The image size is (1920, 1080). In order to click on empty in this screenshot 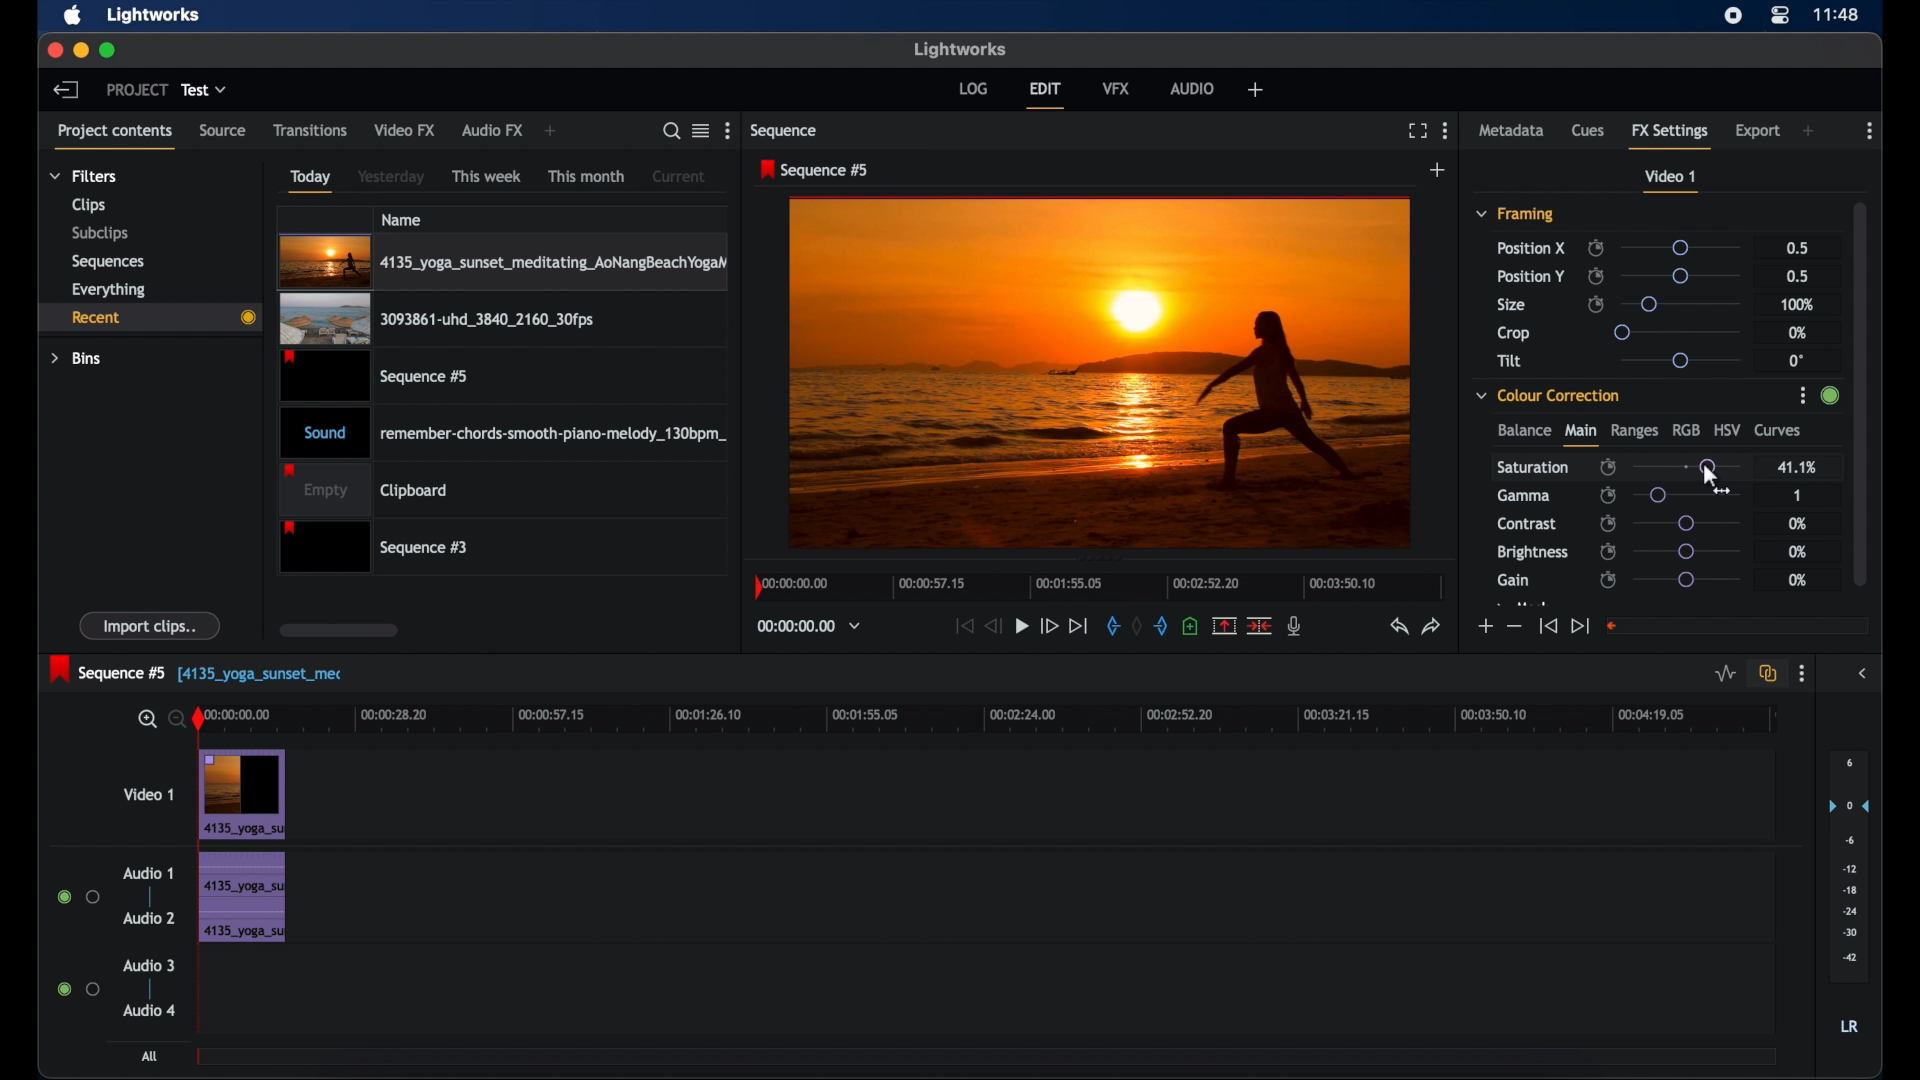, I will do `click(364, 489)`.